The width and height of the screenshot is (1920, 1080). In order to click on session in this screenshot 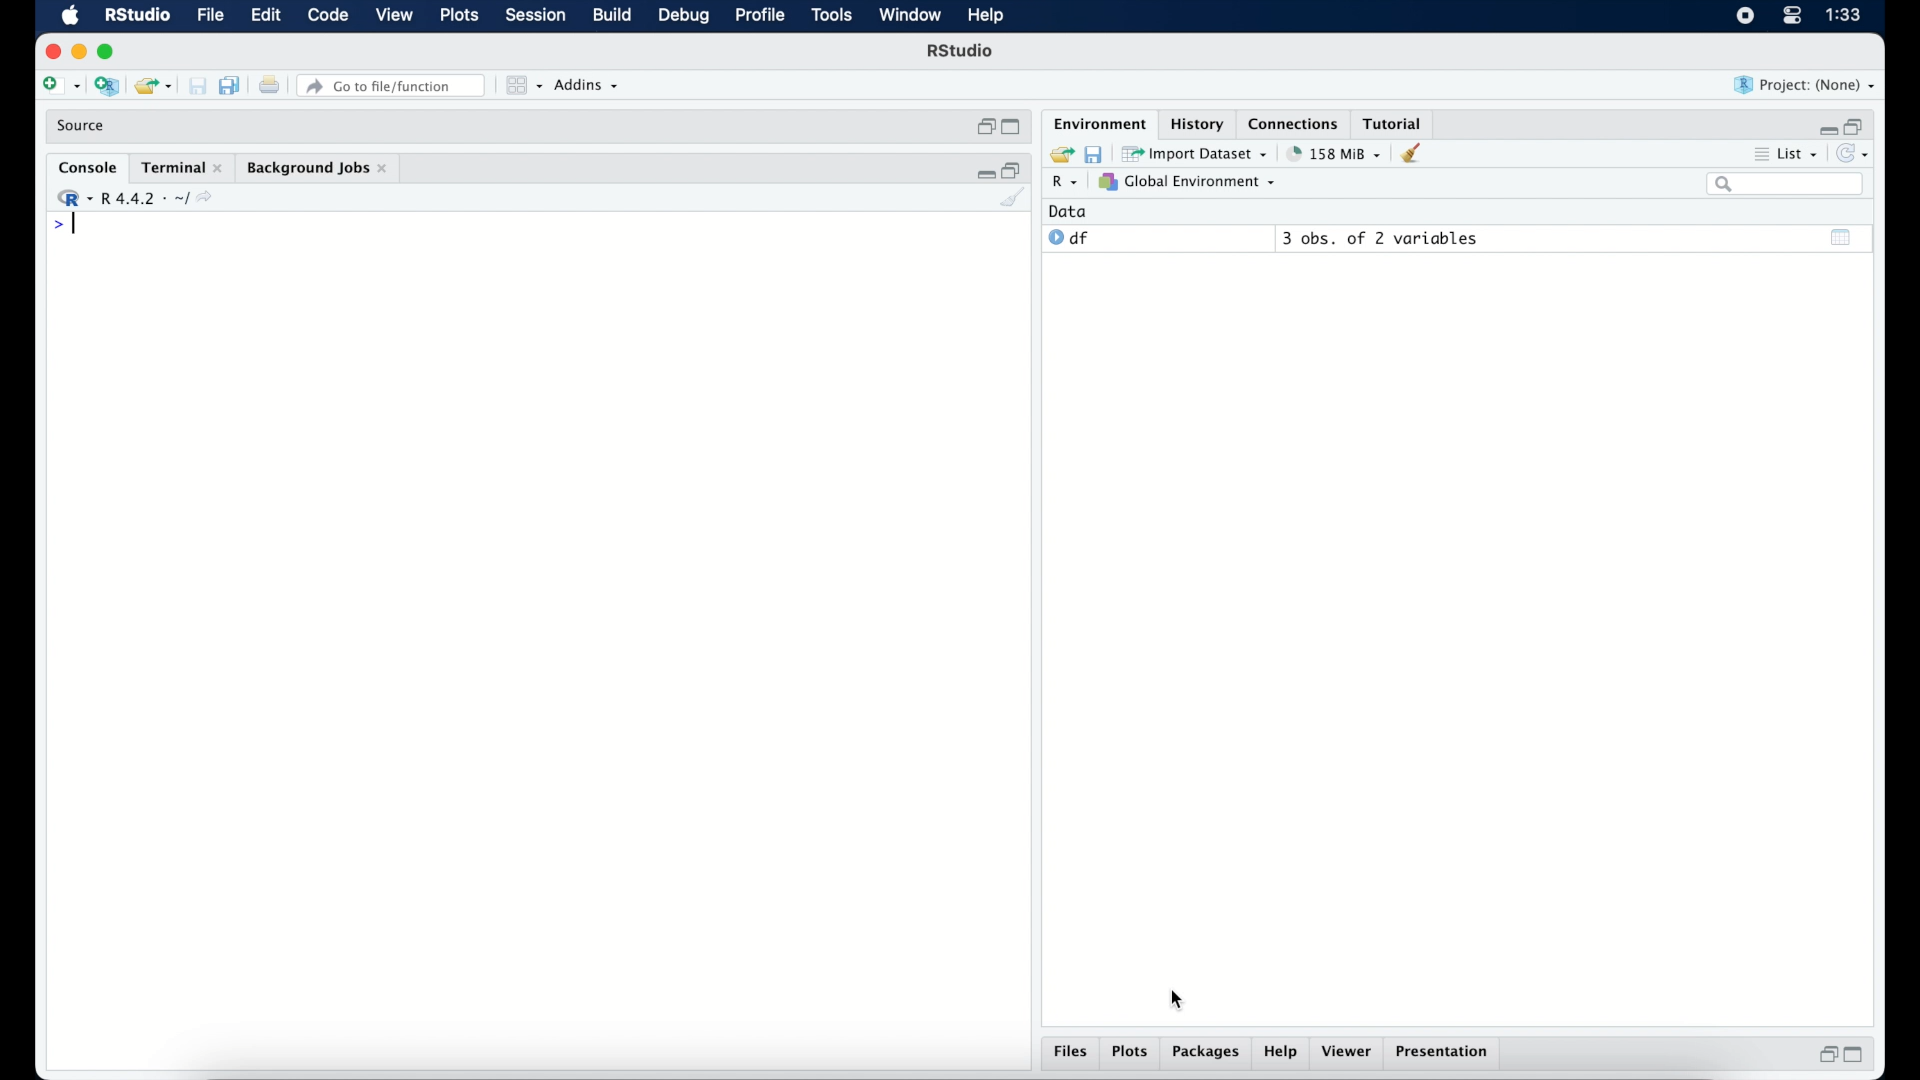, I will do `click(535, 16)`.